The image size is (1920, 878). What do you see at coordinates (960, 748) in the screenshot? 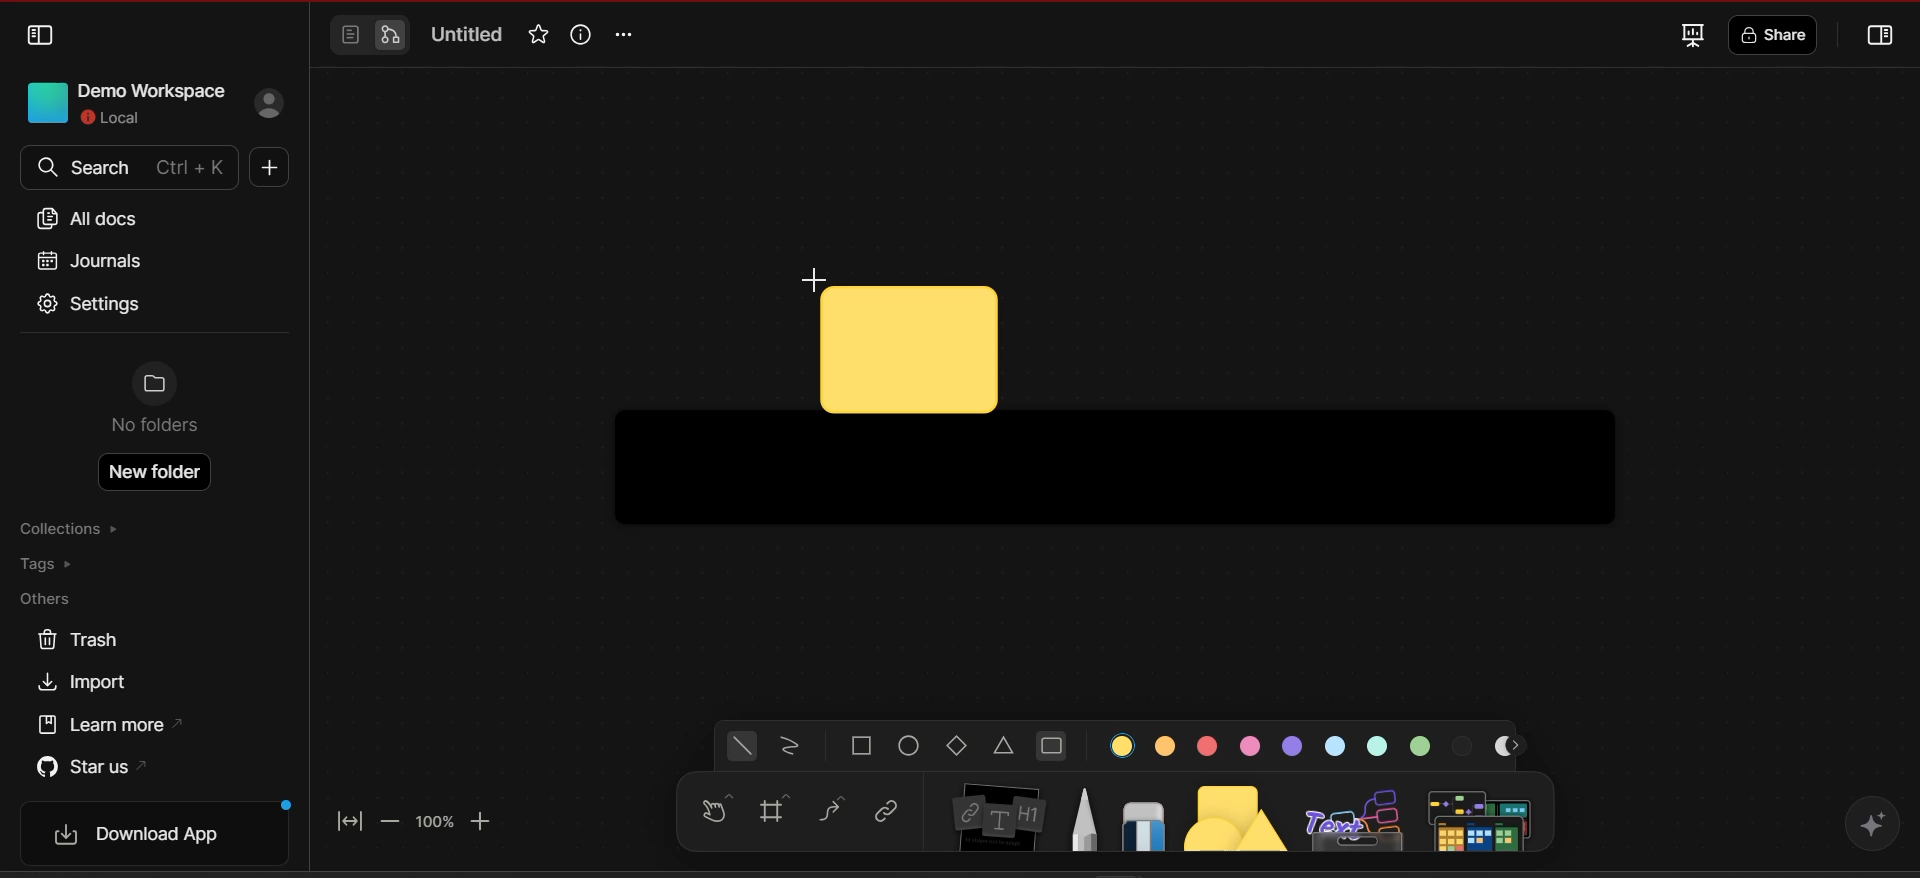
I see `diamond` at bounding box center [960, 748].